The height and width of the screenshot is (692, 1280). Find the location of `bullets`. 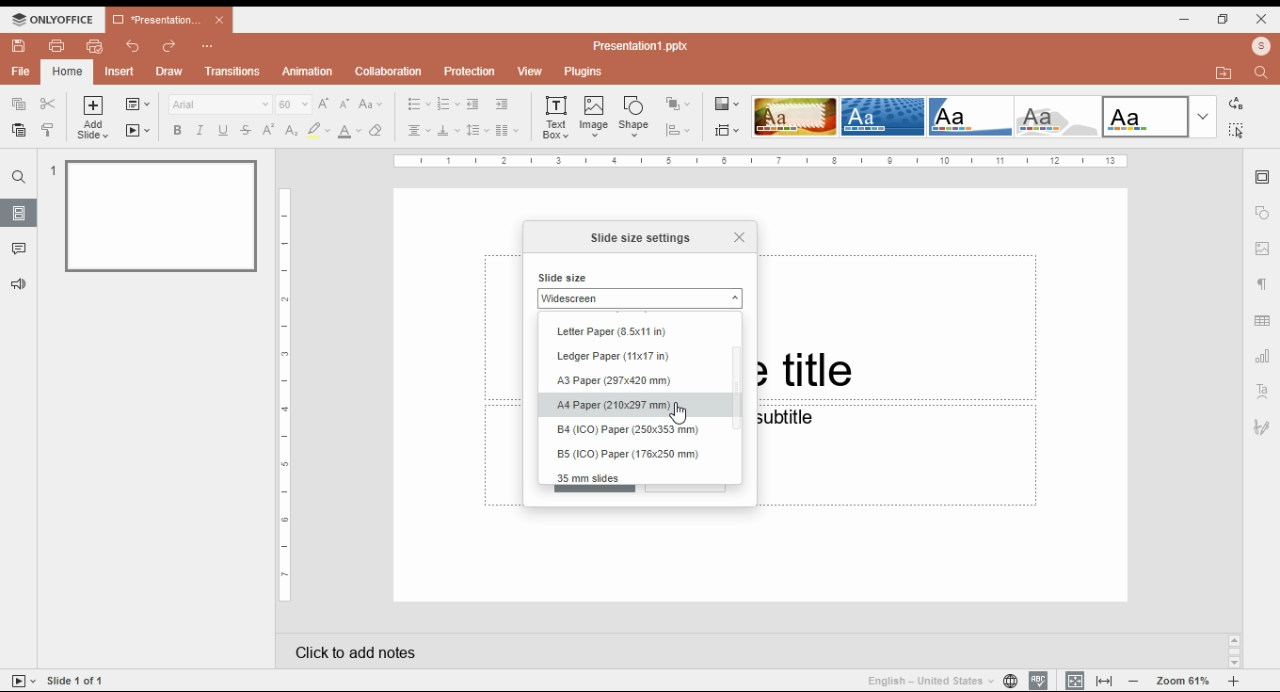

bullets is located at coordinates (419, 104).